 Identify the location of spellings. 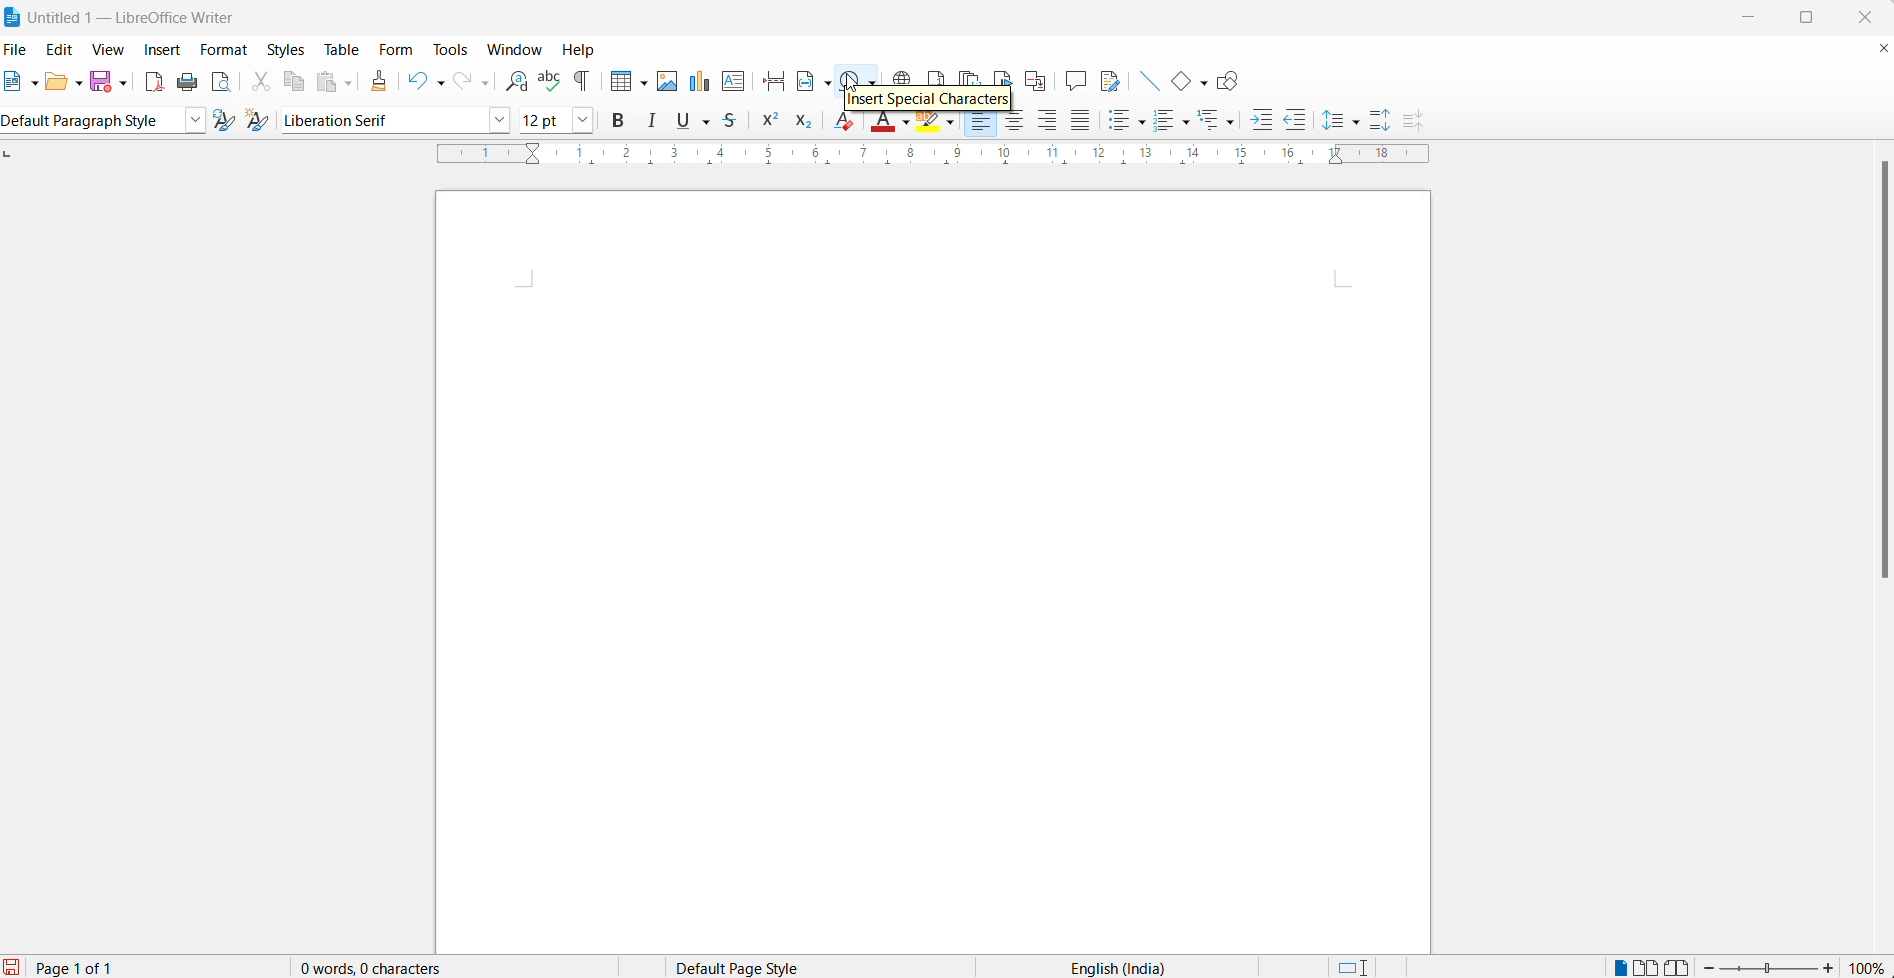
(548, 80).